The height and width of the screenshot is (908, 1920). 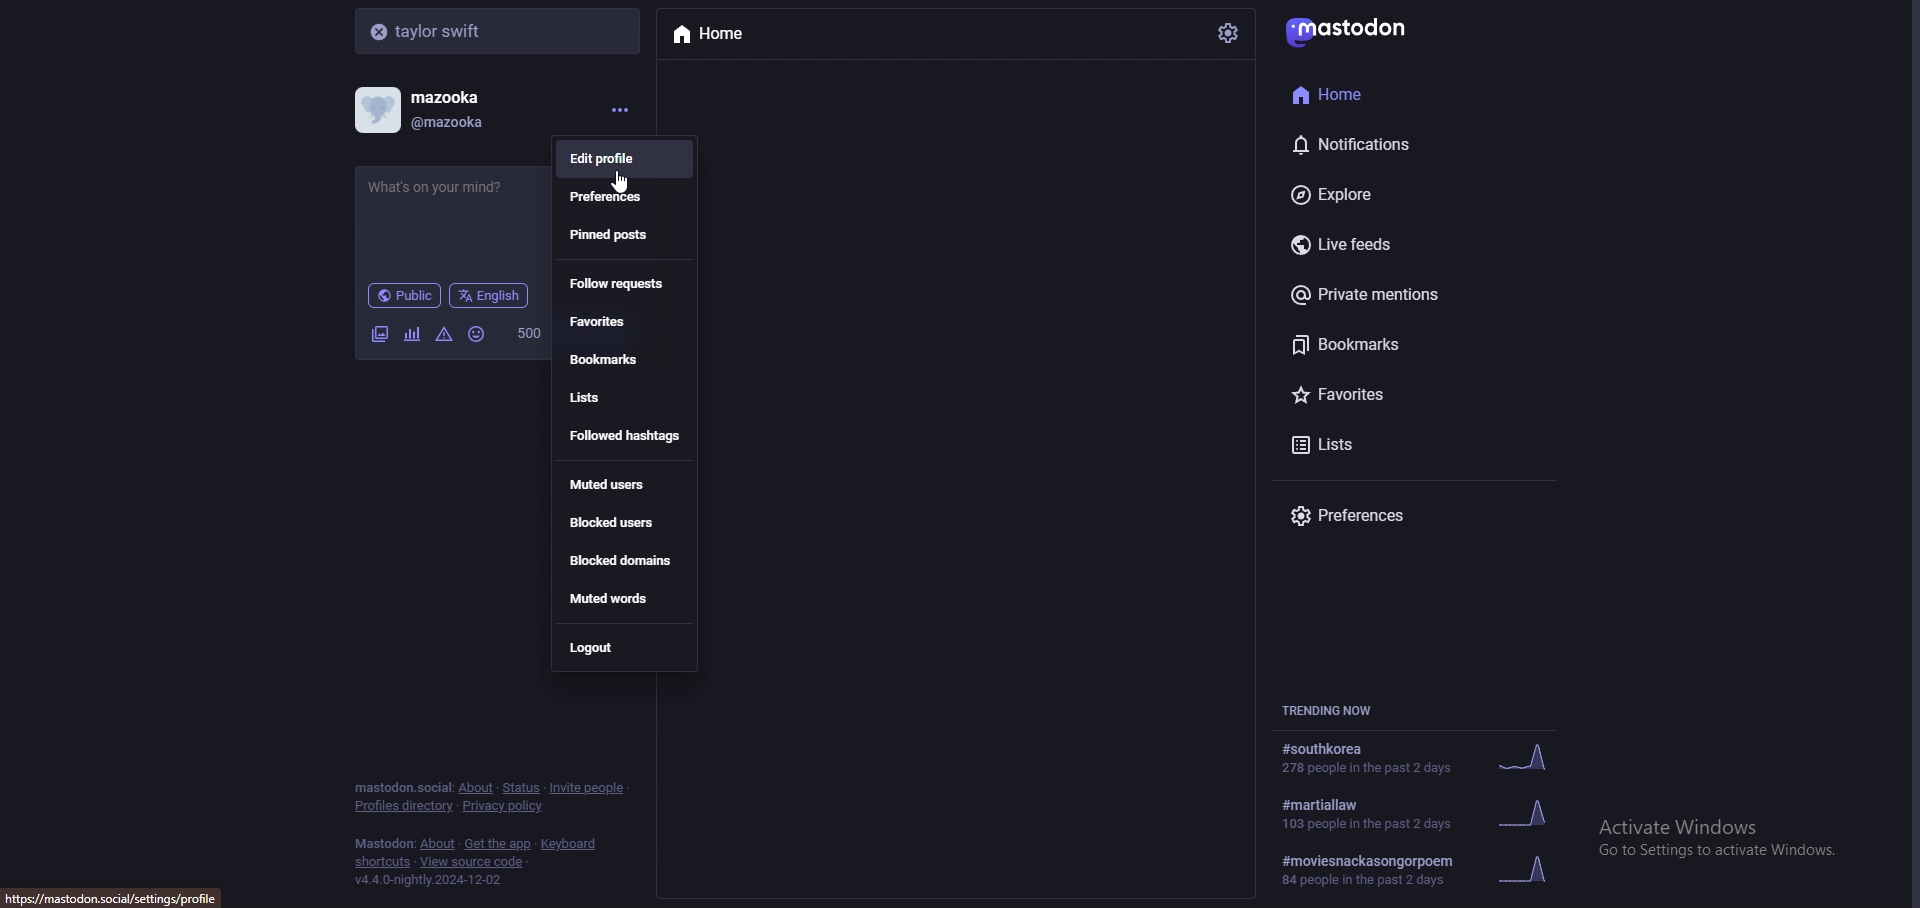 I want to click on lists, so click(x=621, y=399).